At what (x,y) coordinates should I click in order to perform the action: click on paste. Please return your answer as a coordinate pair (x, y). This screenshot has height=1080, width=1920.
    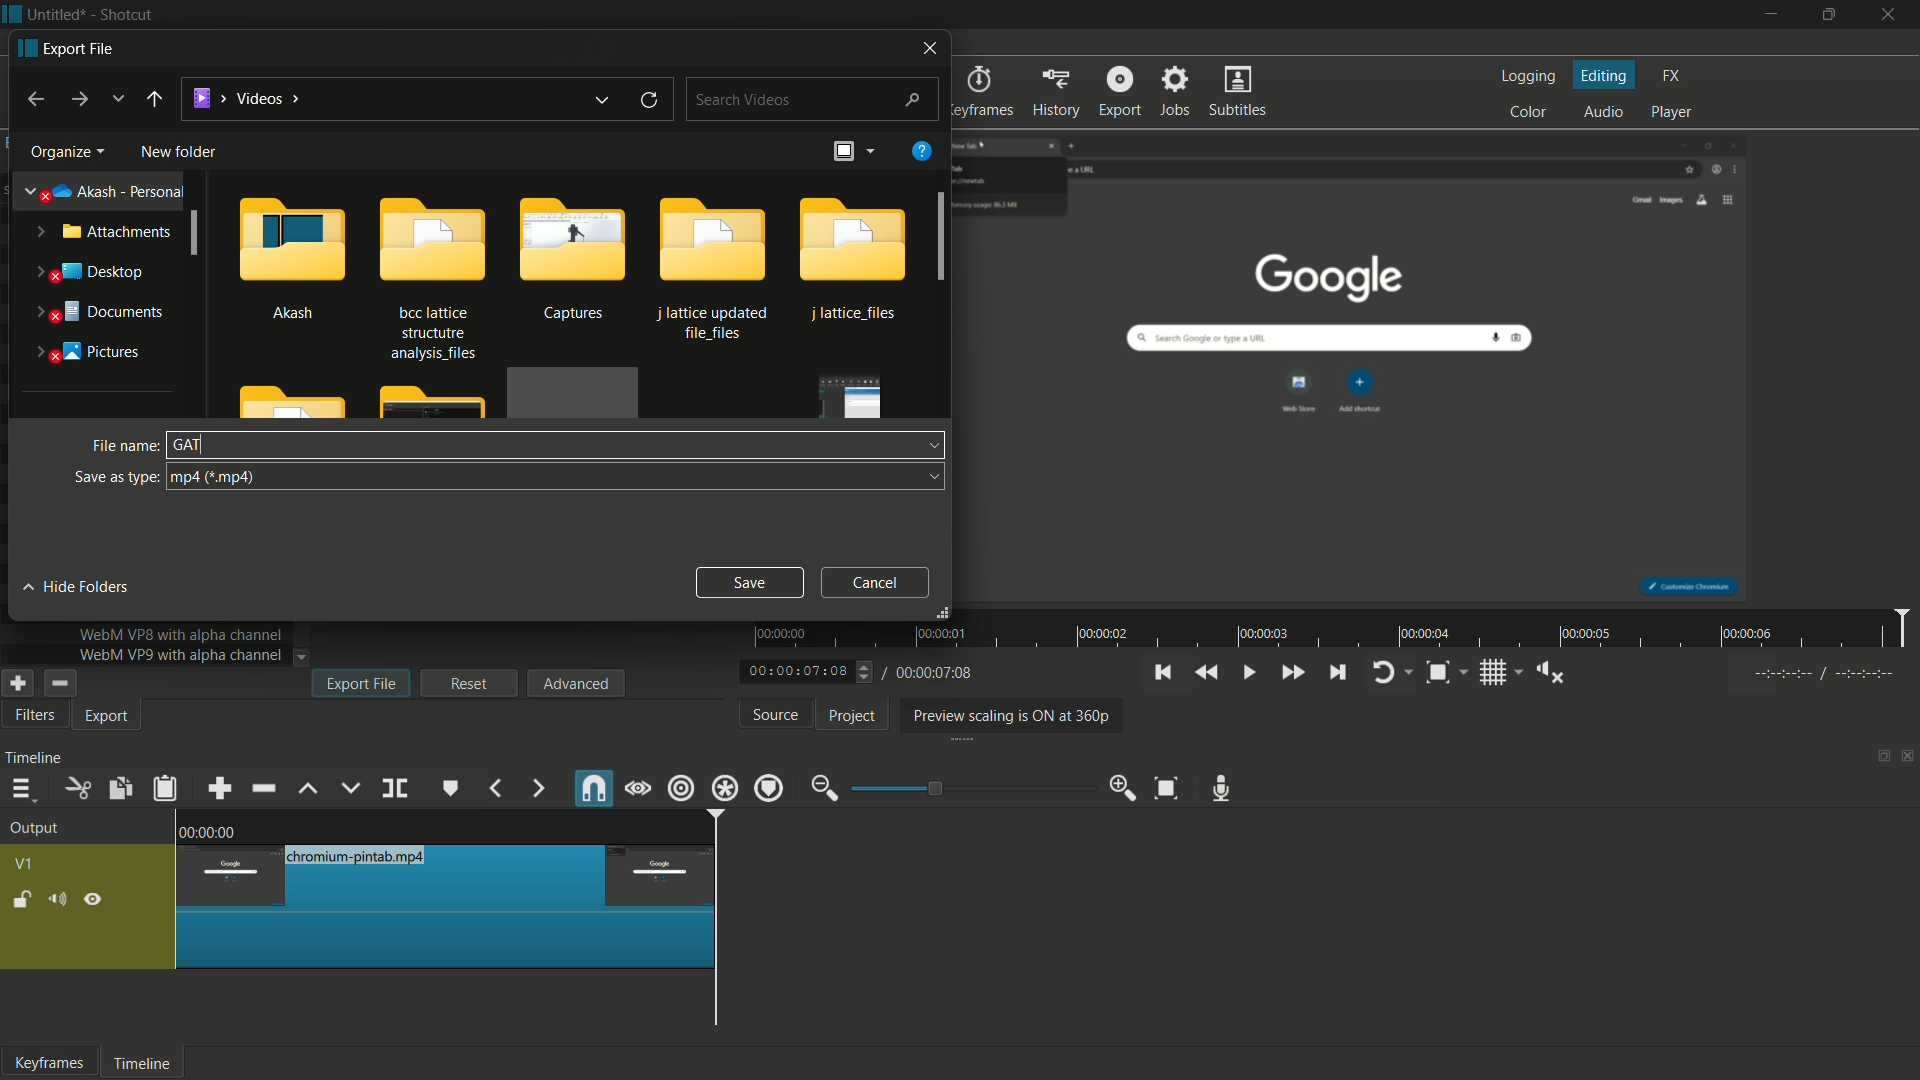
    Looking at the image, I should click on (169, 789).